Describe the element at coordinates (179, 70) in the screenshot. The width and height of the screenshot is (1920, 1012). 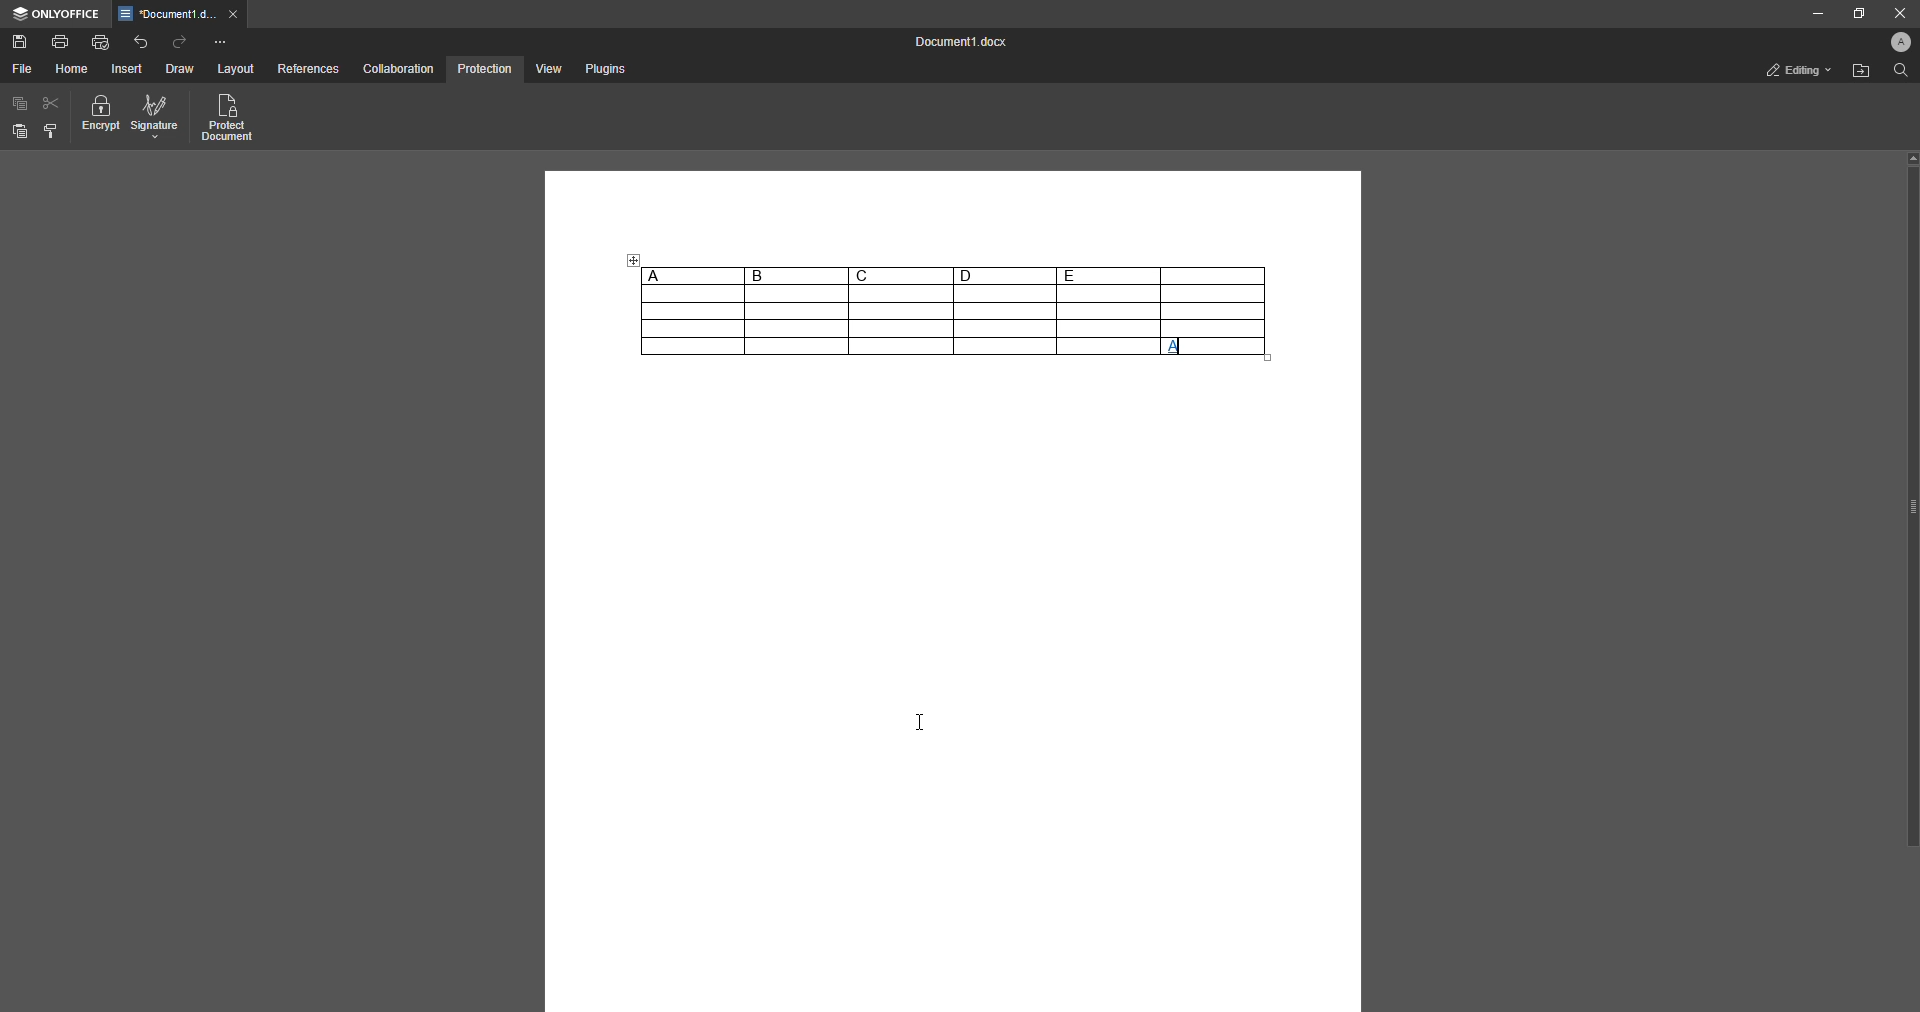
I see `Draw` at that location.